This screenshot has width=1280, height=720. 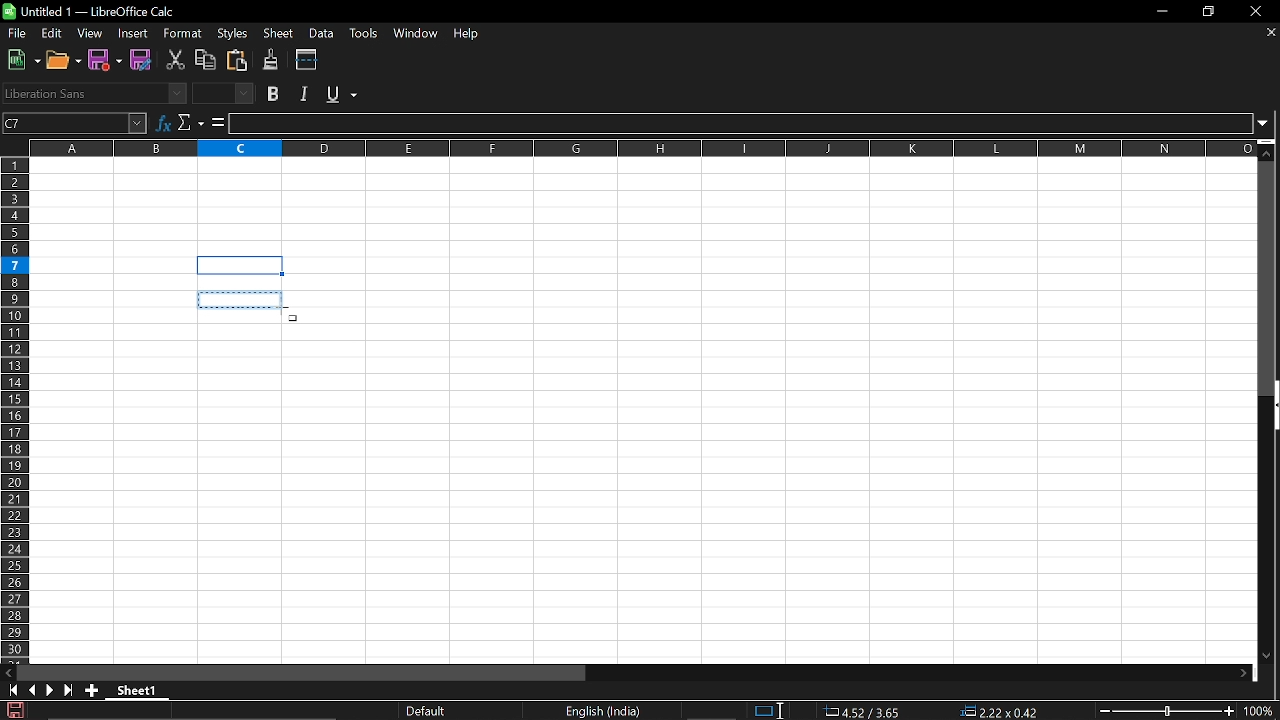 What do you see at coordinates (10, 690) in the screenshot?
I see `First sheet` at bounding box center [10, 690].